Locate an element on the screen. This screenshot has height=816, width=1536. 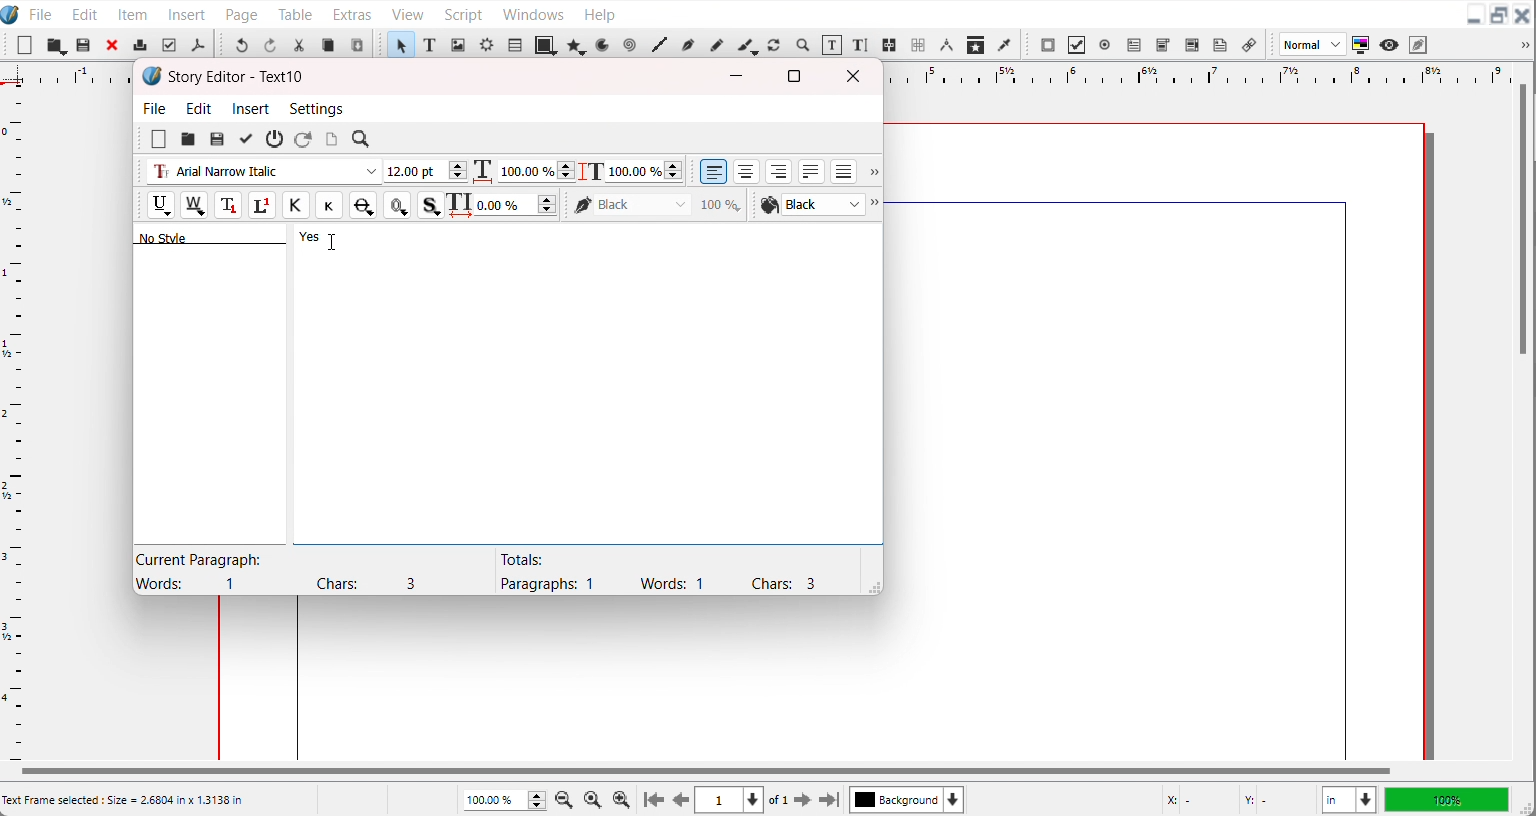
PDF Combo button is located at coordinates (1162, 45).